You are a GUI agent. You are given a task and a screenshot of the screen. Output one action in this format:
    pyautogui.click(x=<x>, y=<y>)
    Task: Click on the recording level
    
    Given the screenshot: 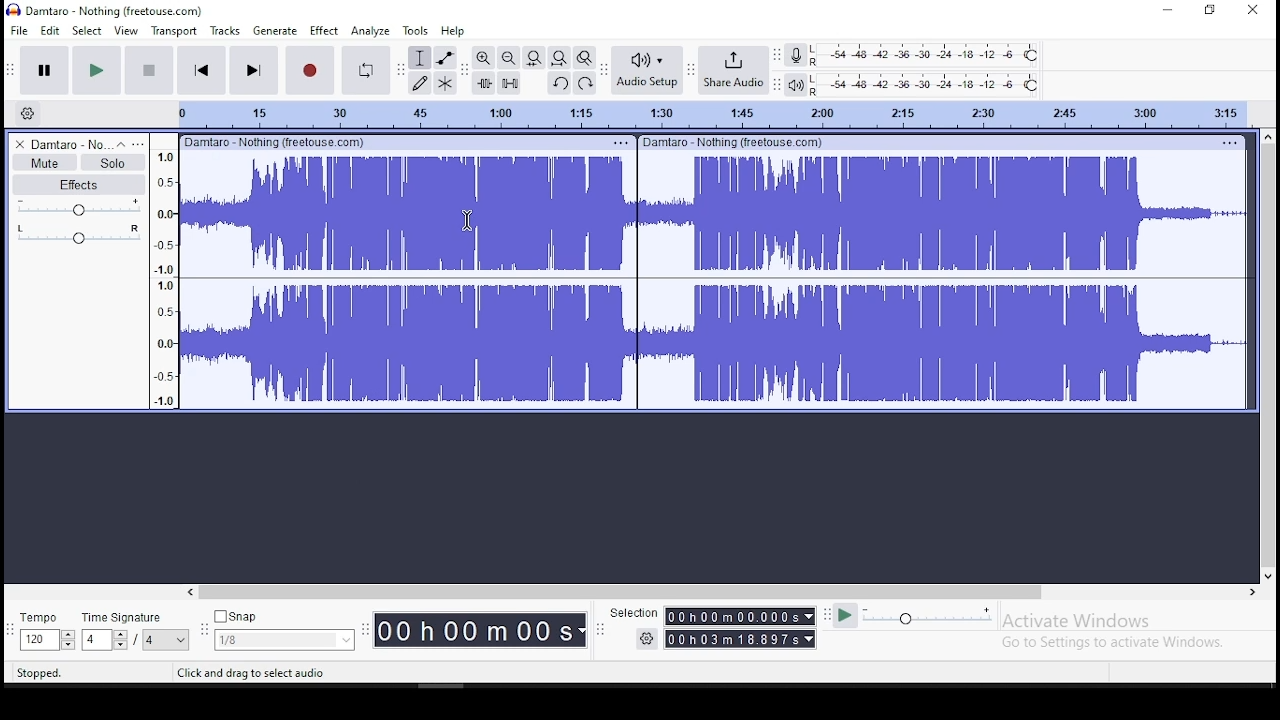 What is the action you would take?
    pyautogui.click(x=925, y=55)
    